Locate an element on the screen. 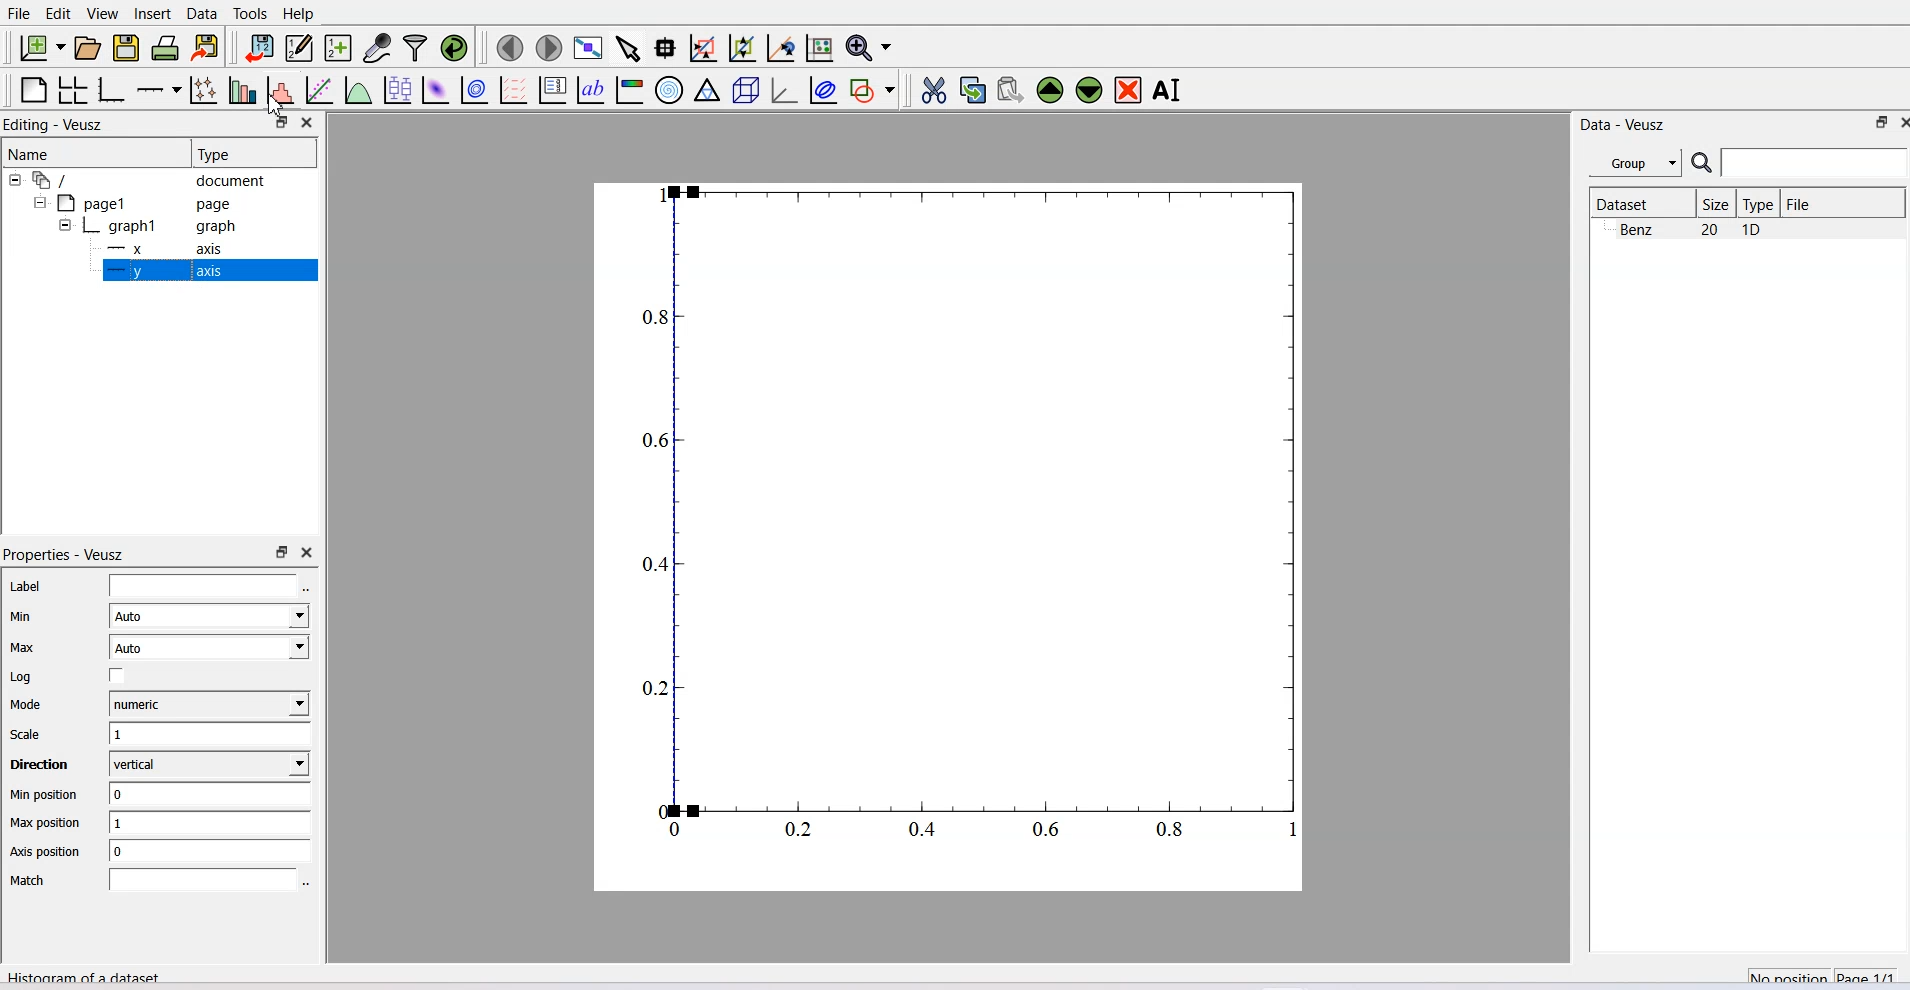  Text label is located at coordinates (589, 90).